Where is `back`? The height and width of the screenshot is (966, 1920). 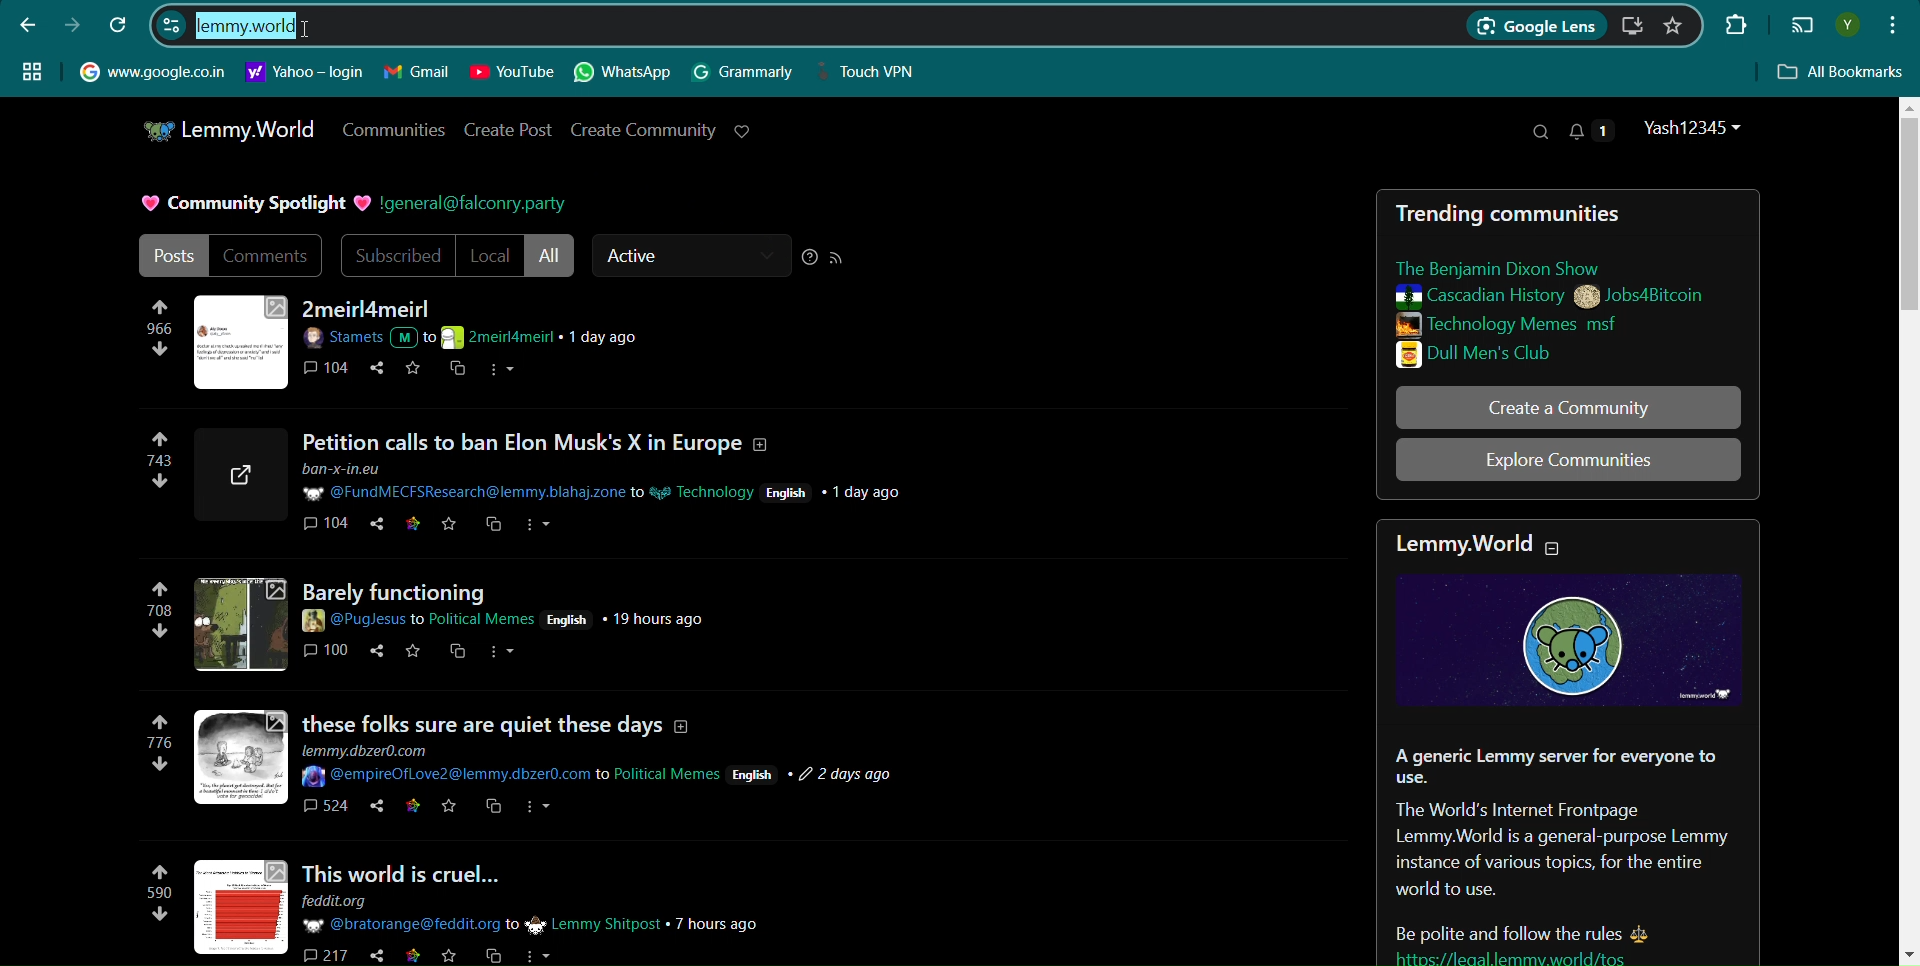 back is located at coordinates (28, 24).